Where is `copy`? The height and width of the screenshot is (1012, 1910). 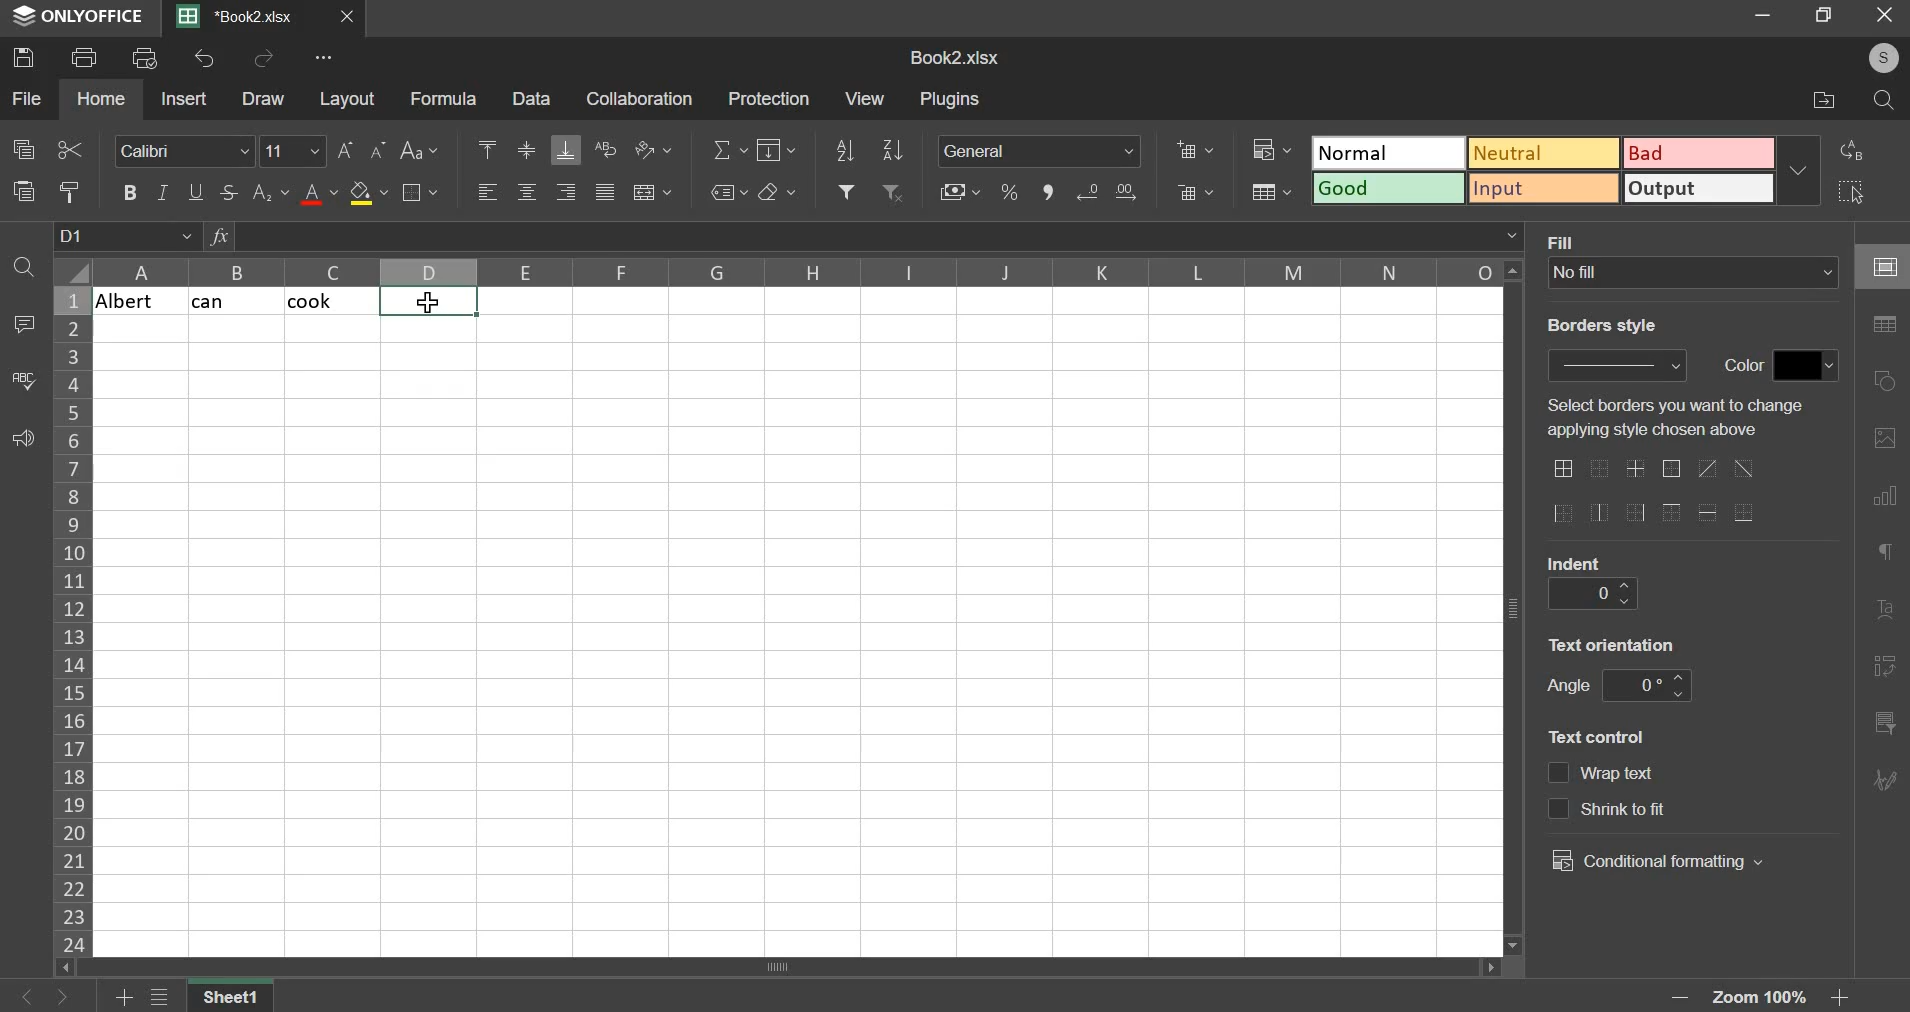 copy is located at coordinates (23, 150).